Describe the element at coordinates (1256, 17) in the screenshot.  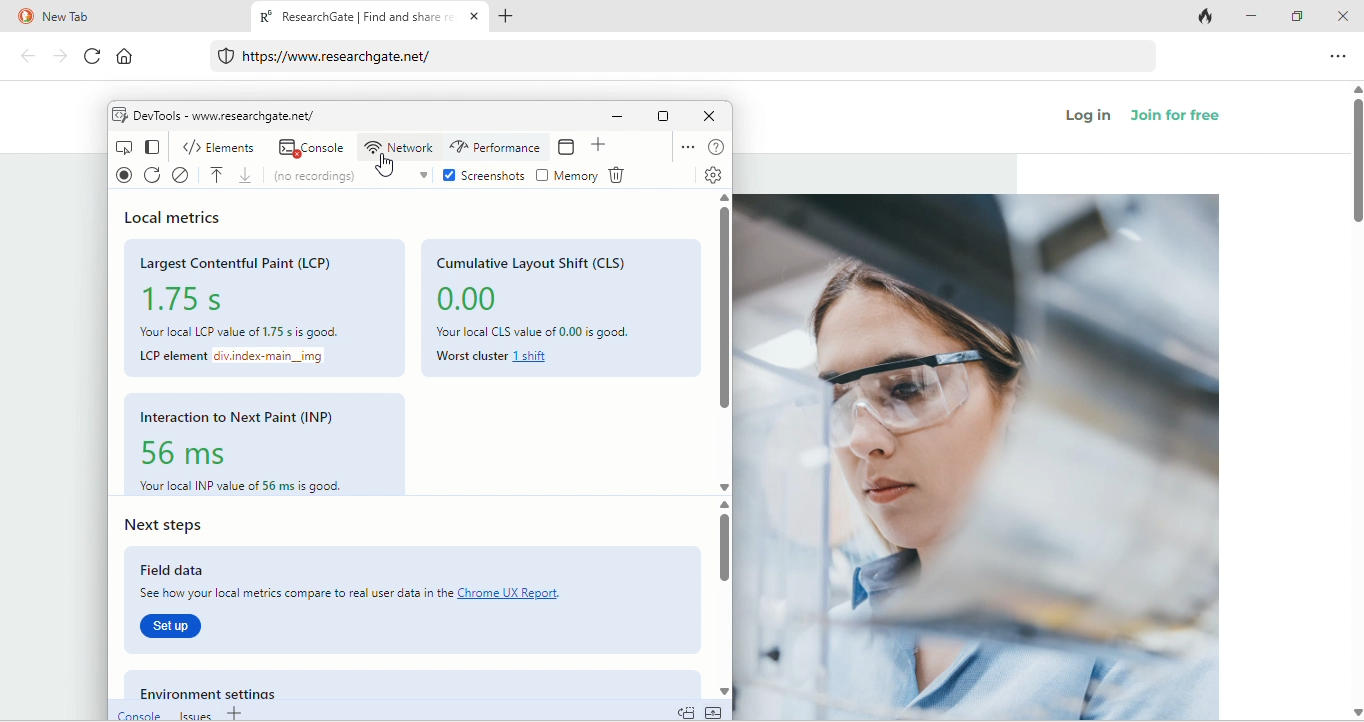
I see `minimize` at that location.